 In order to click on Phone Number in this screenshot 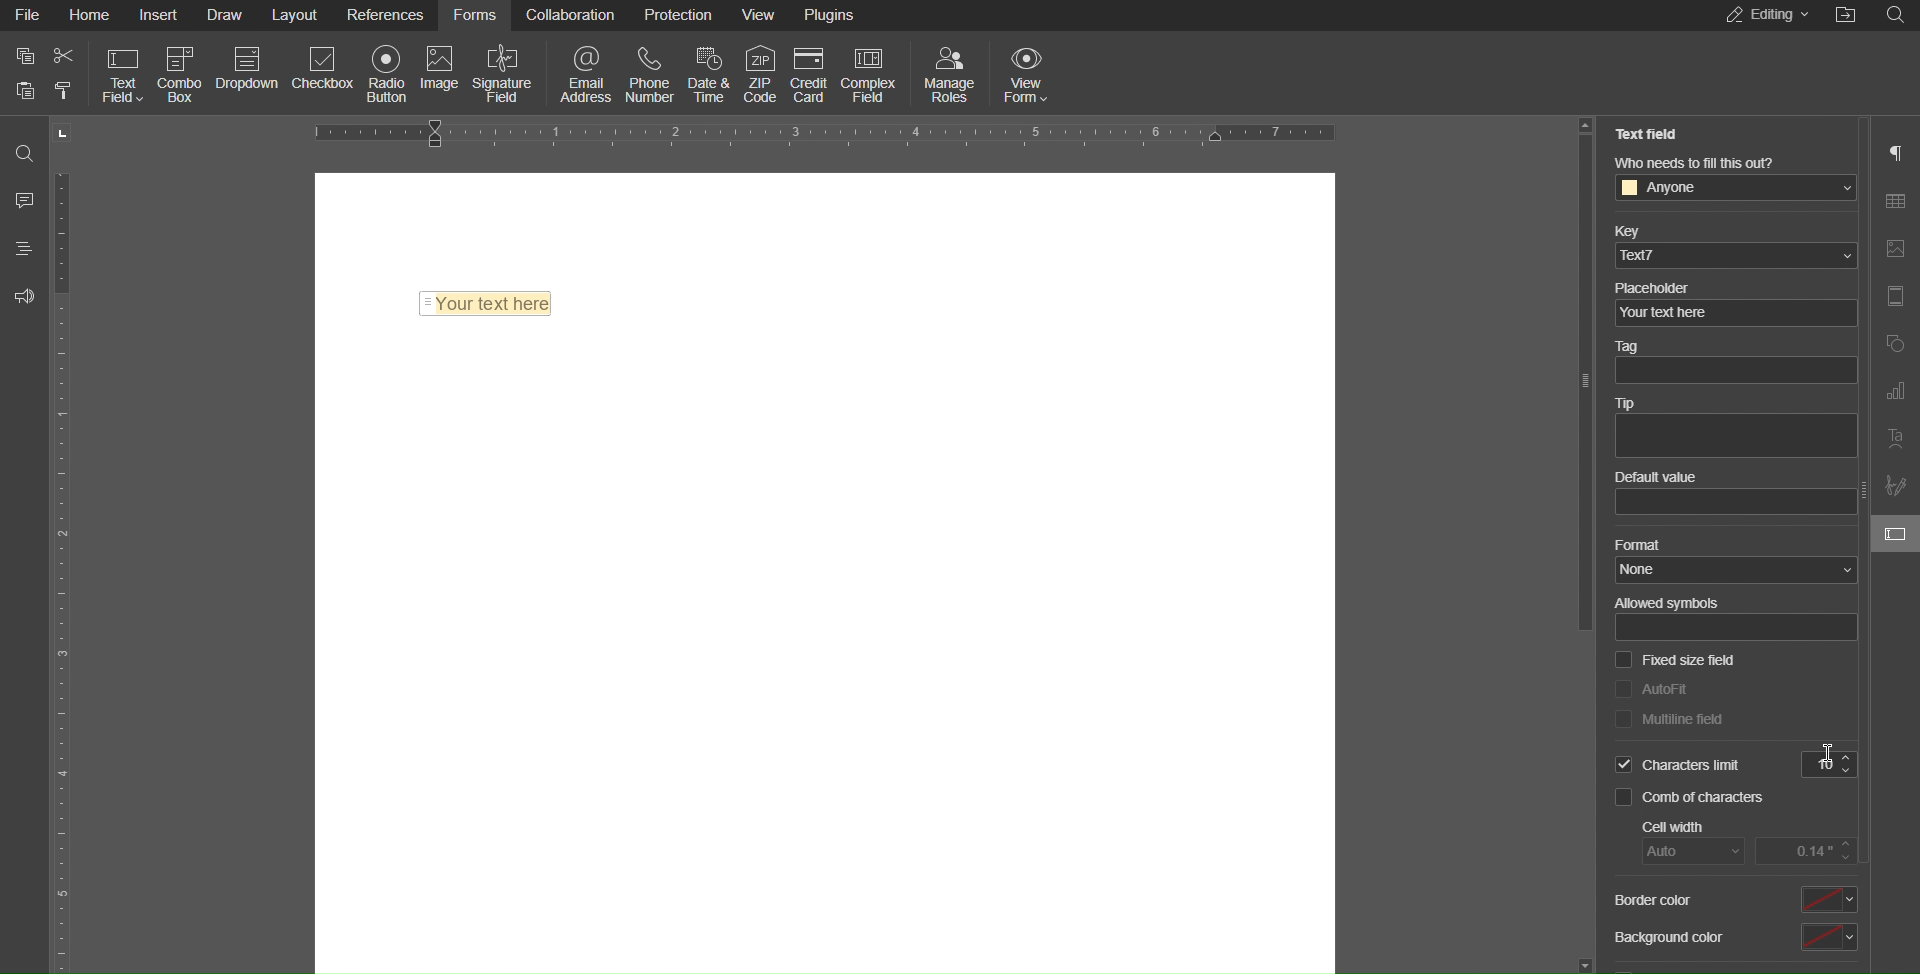, I will do `click(655, 73)`.